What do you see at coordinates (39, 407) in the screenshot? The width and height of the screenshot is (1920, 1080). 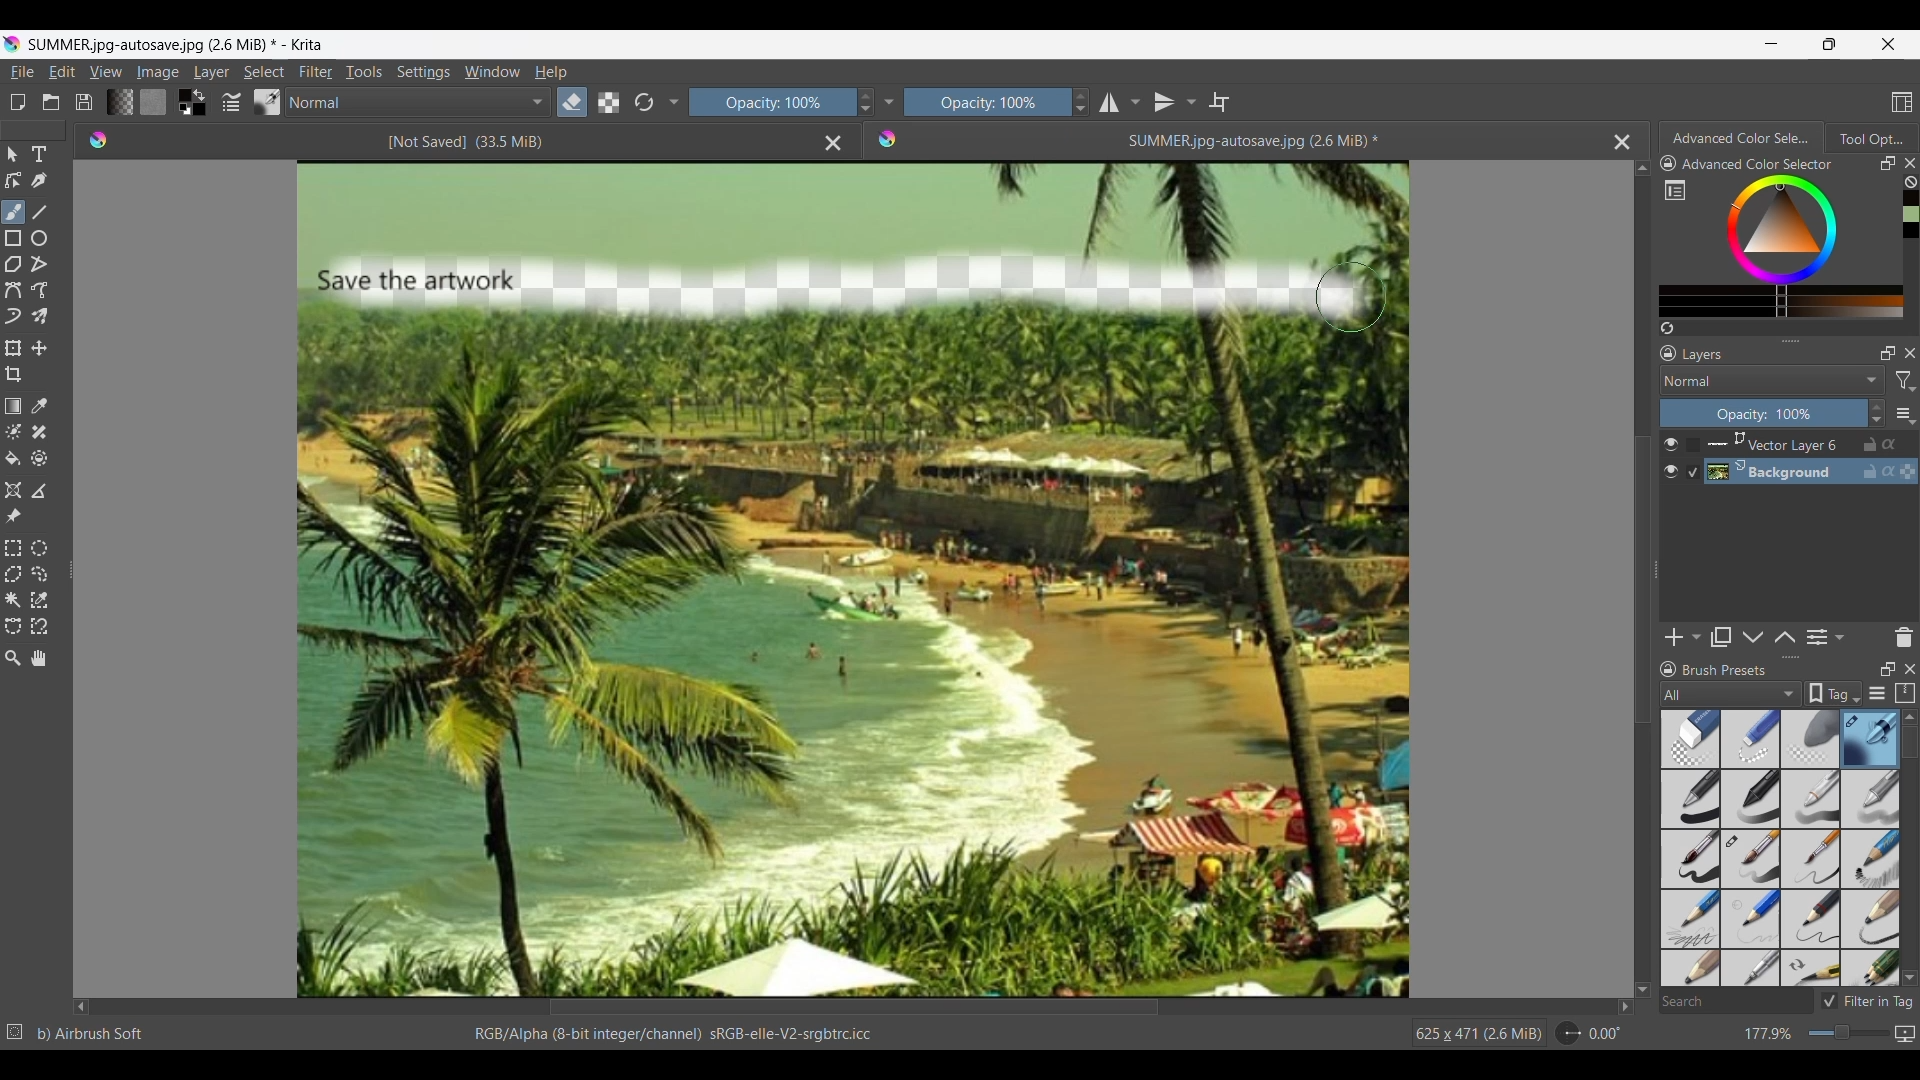 I see `Sample color from current layer` at bounding box center [39, 407].